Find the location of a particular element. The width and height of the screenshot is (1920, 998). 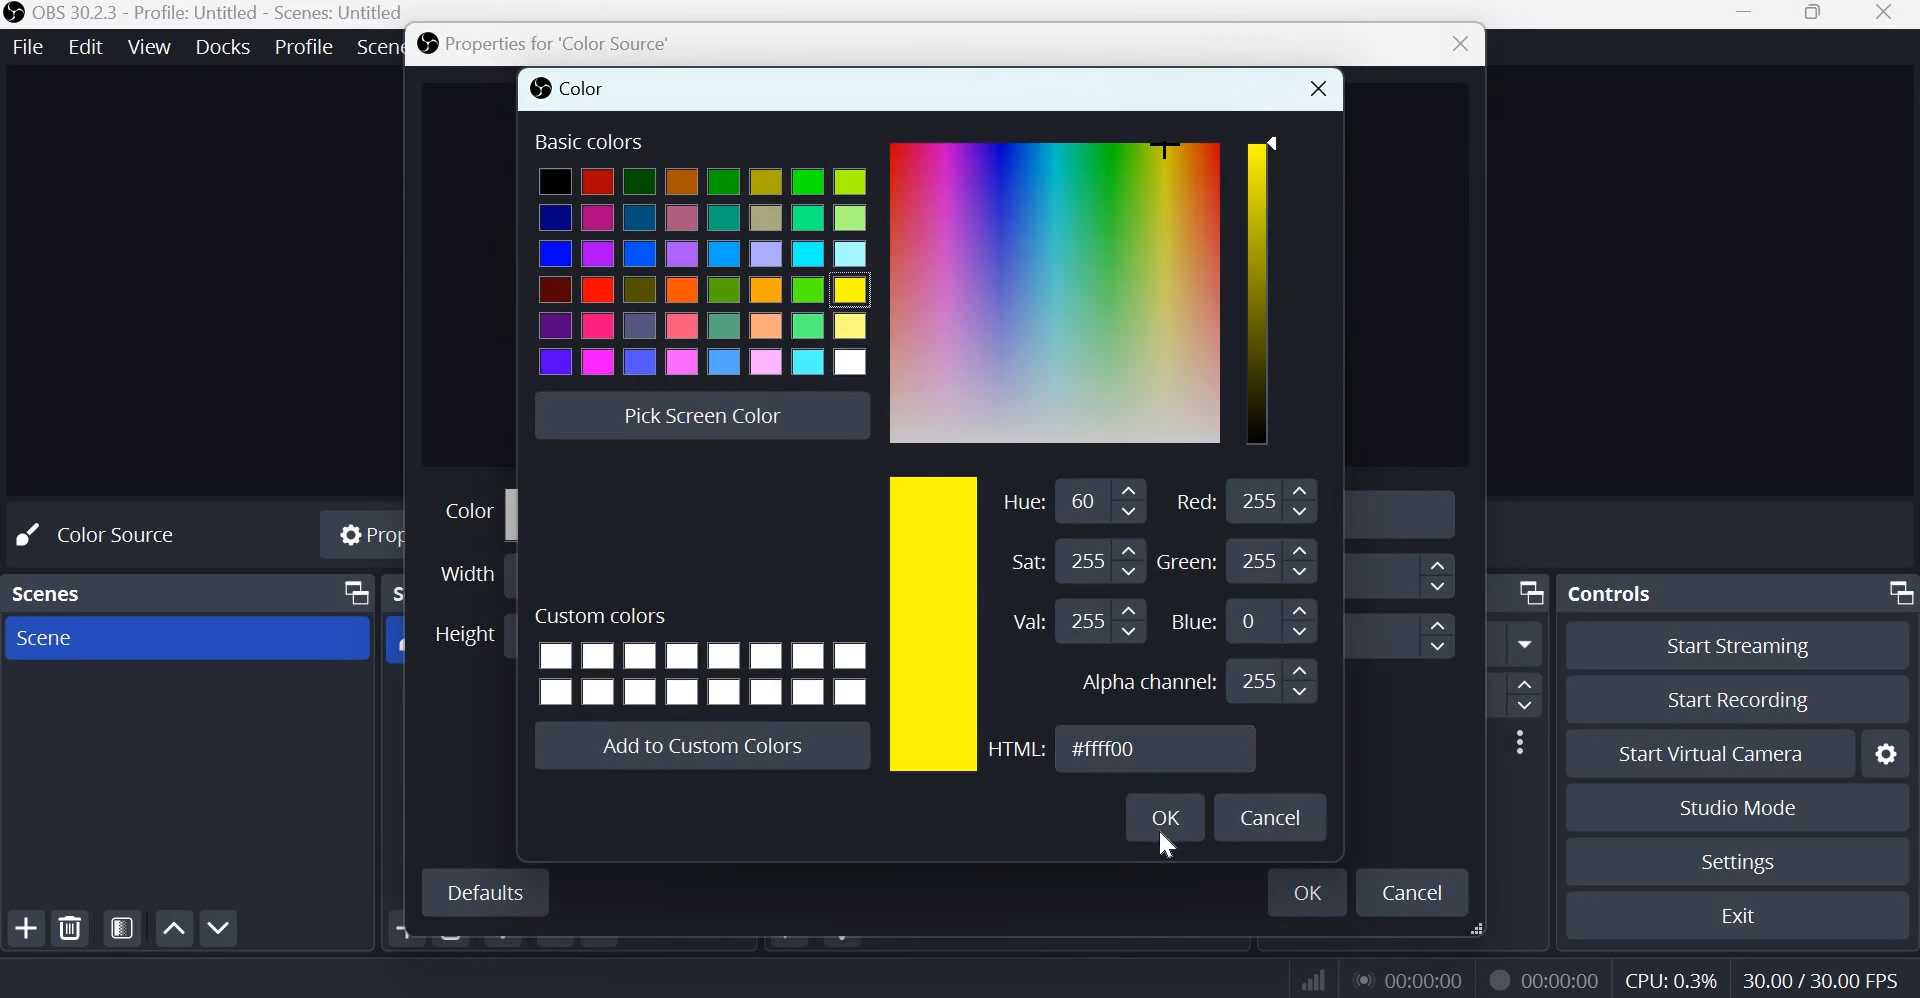

Input is located at coordinates (1103, 501).